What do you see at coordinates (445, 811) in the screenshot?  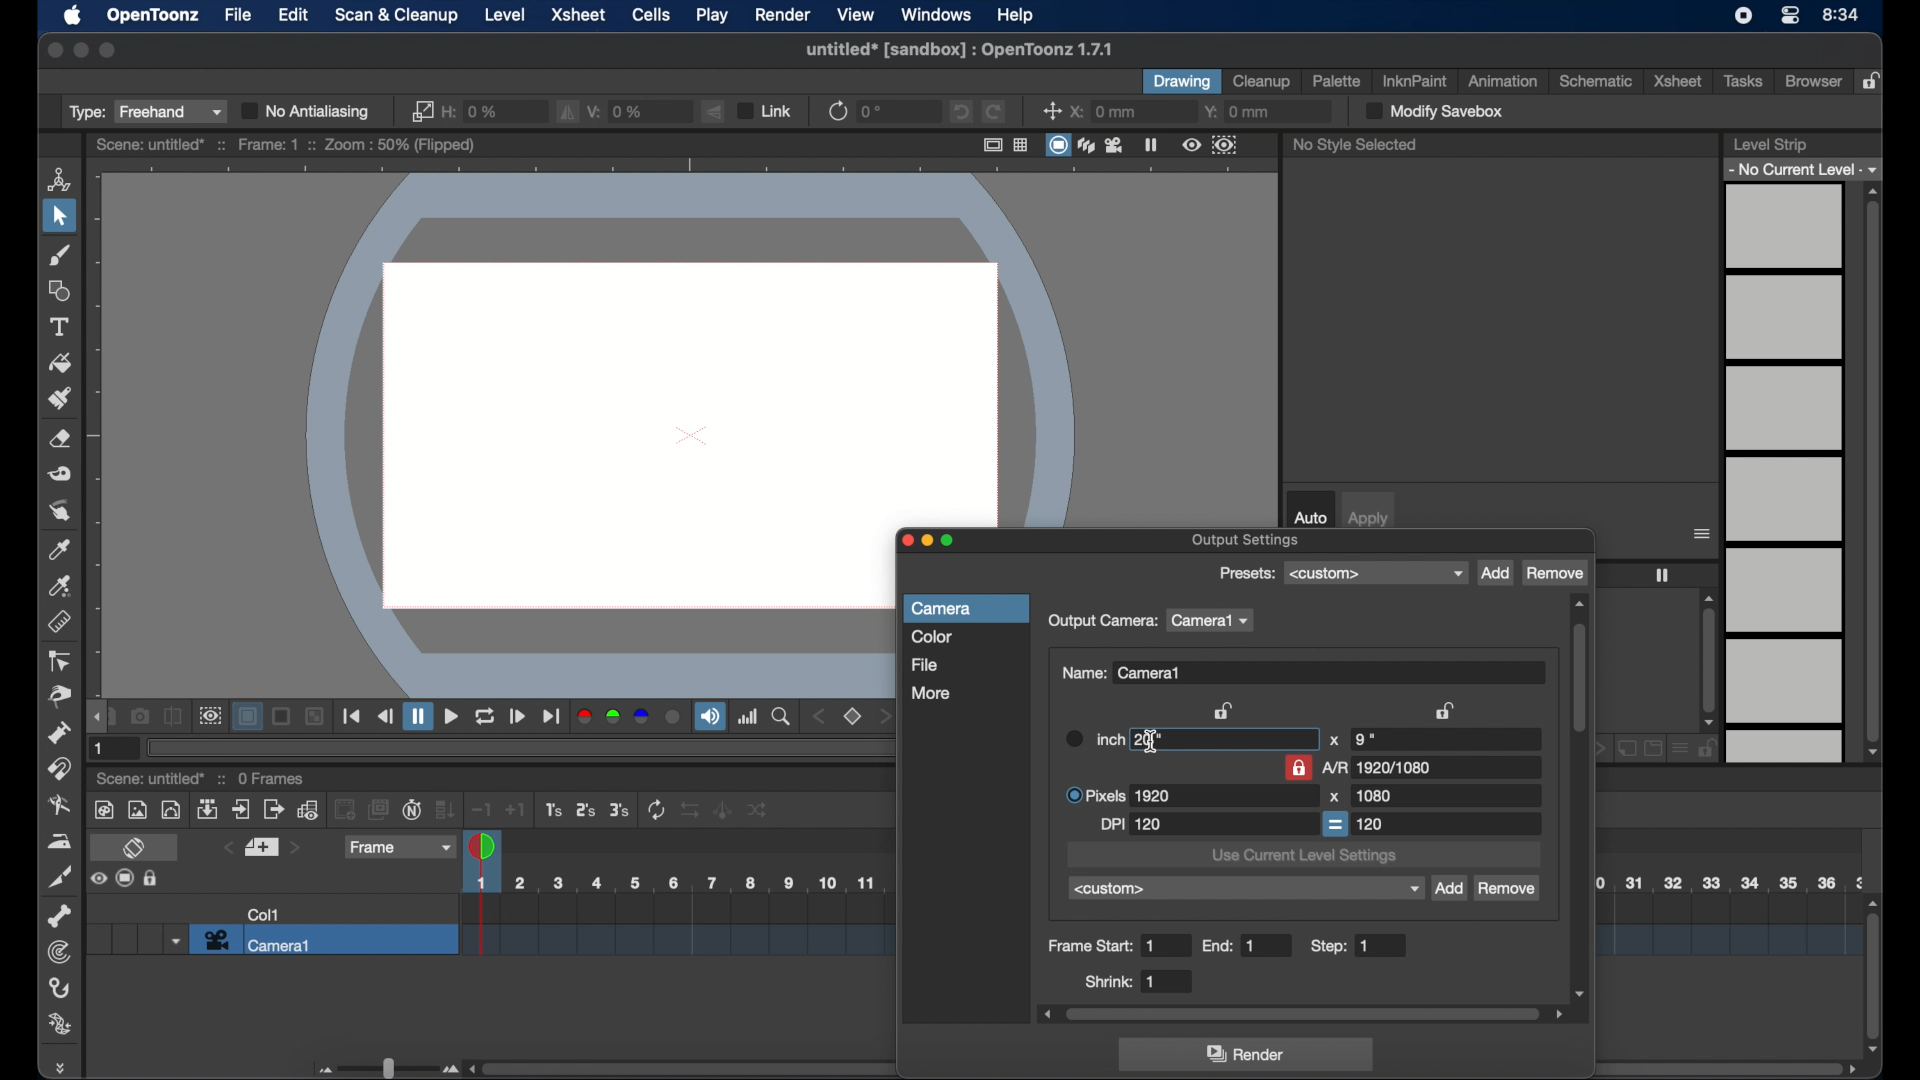 I see `` at bounding box center [445, 811].